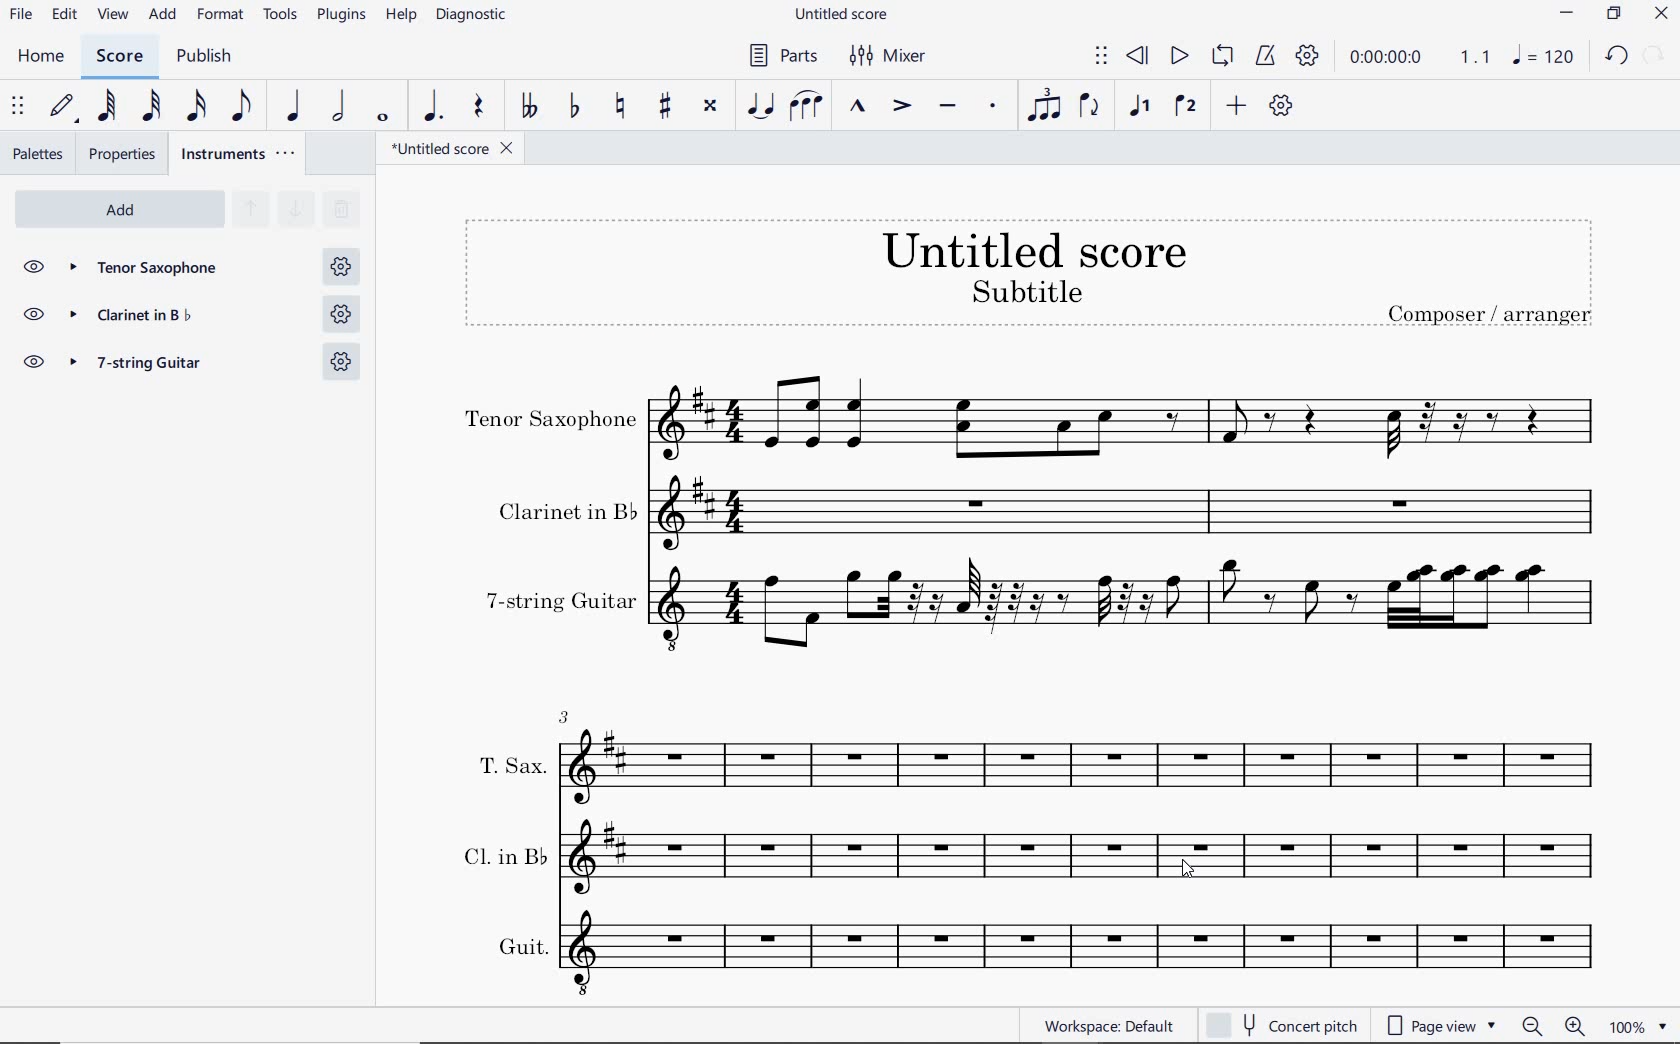  I want to click on 16TH NOTE, so click(198, 105).